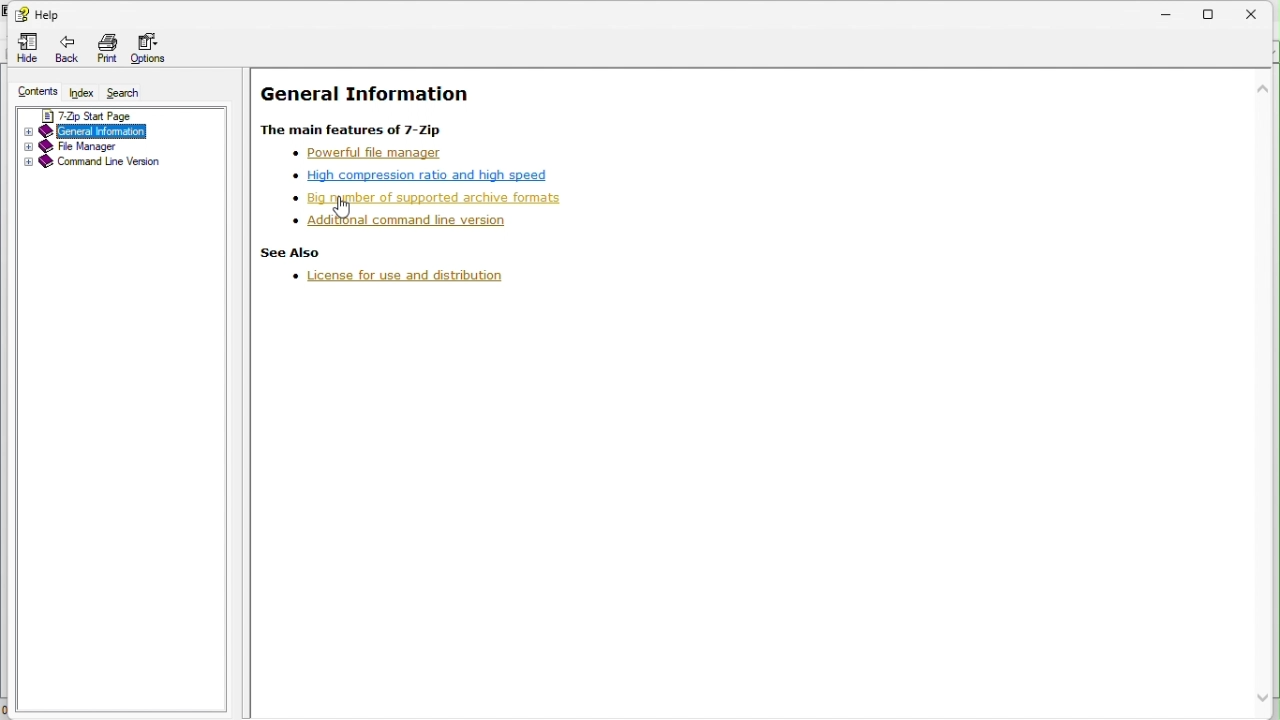 The image size is (1280, 720). What do you see at coordinates (112, 131) in the screenshot?
I see `General information` at bounding box center [112, 131].